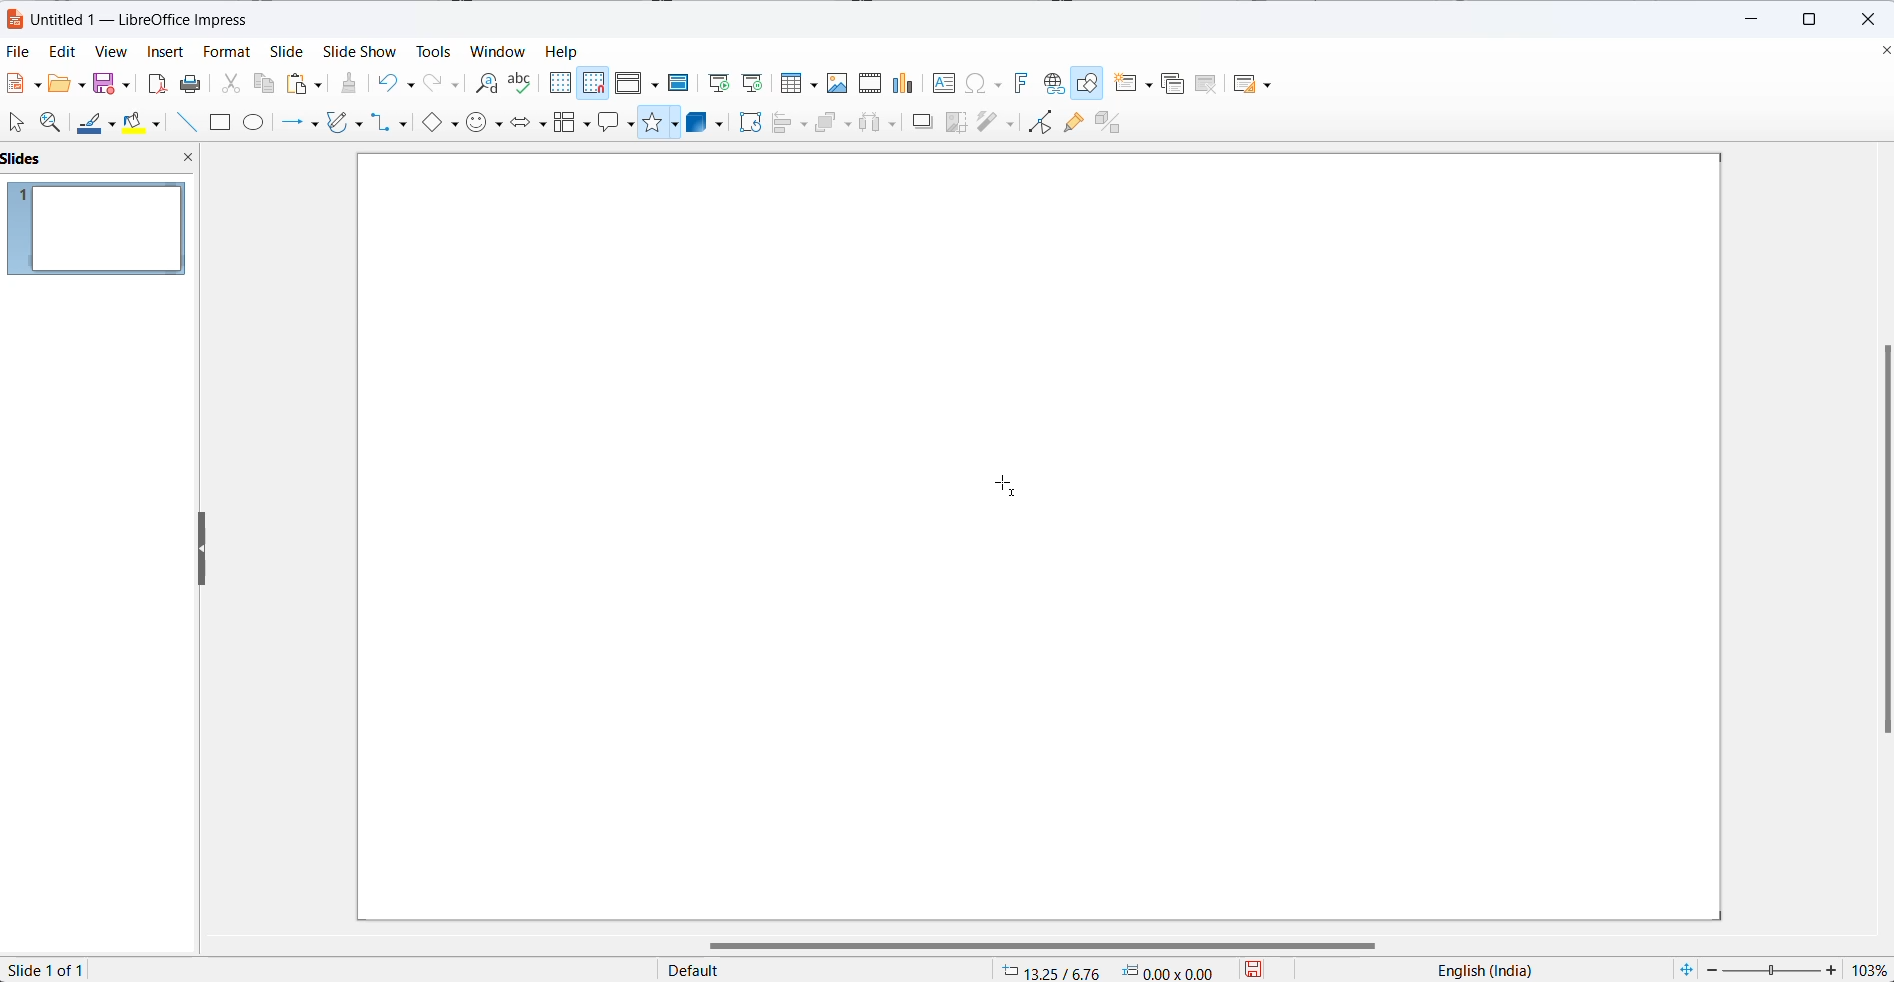 This screenshot has height=982, width=1894. I want to click on slide, so click(293, 50).